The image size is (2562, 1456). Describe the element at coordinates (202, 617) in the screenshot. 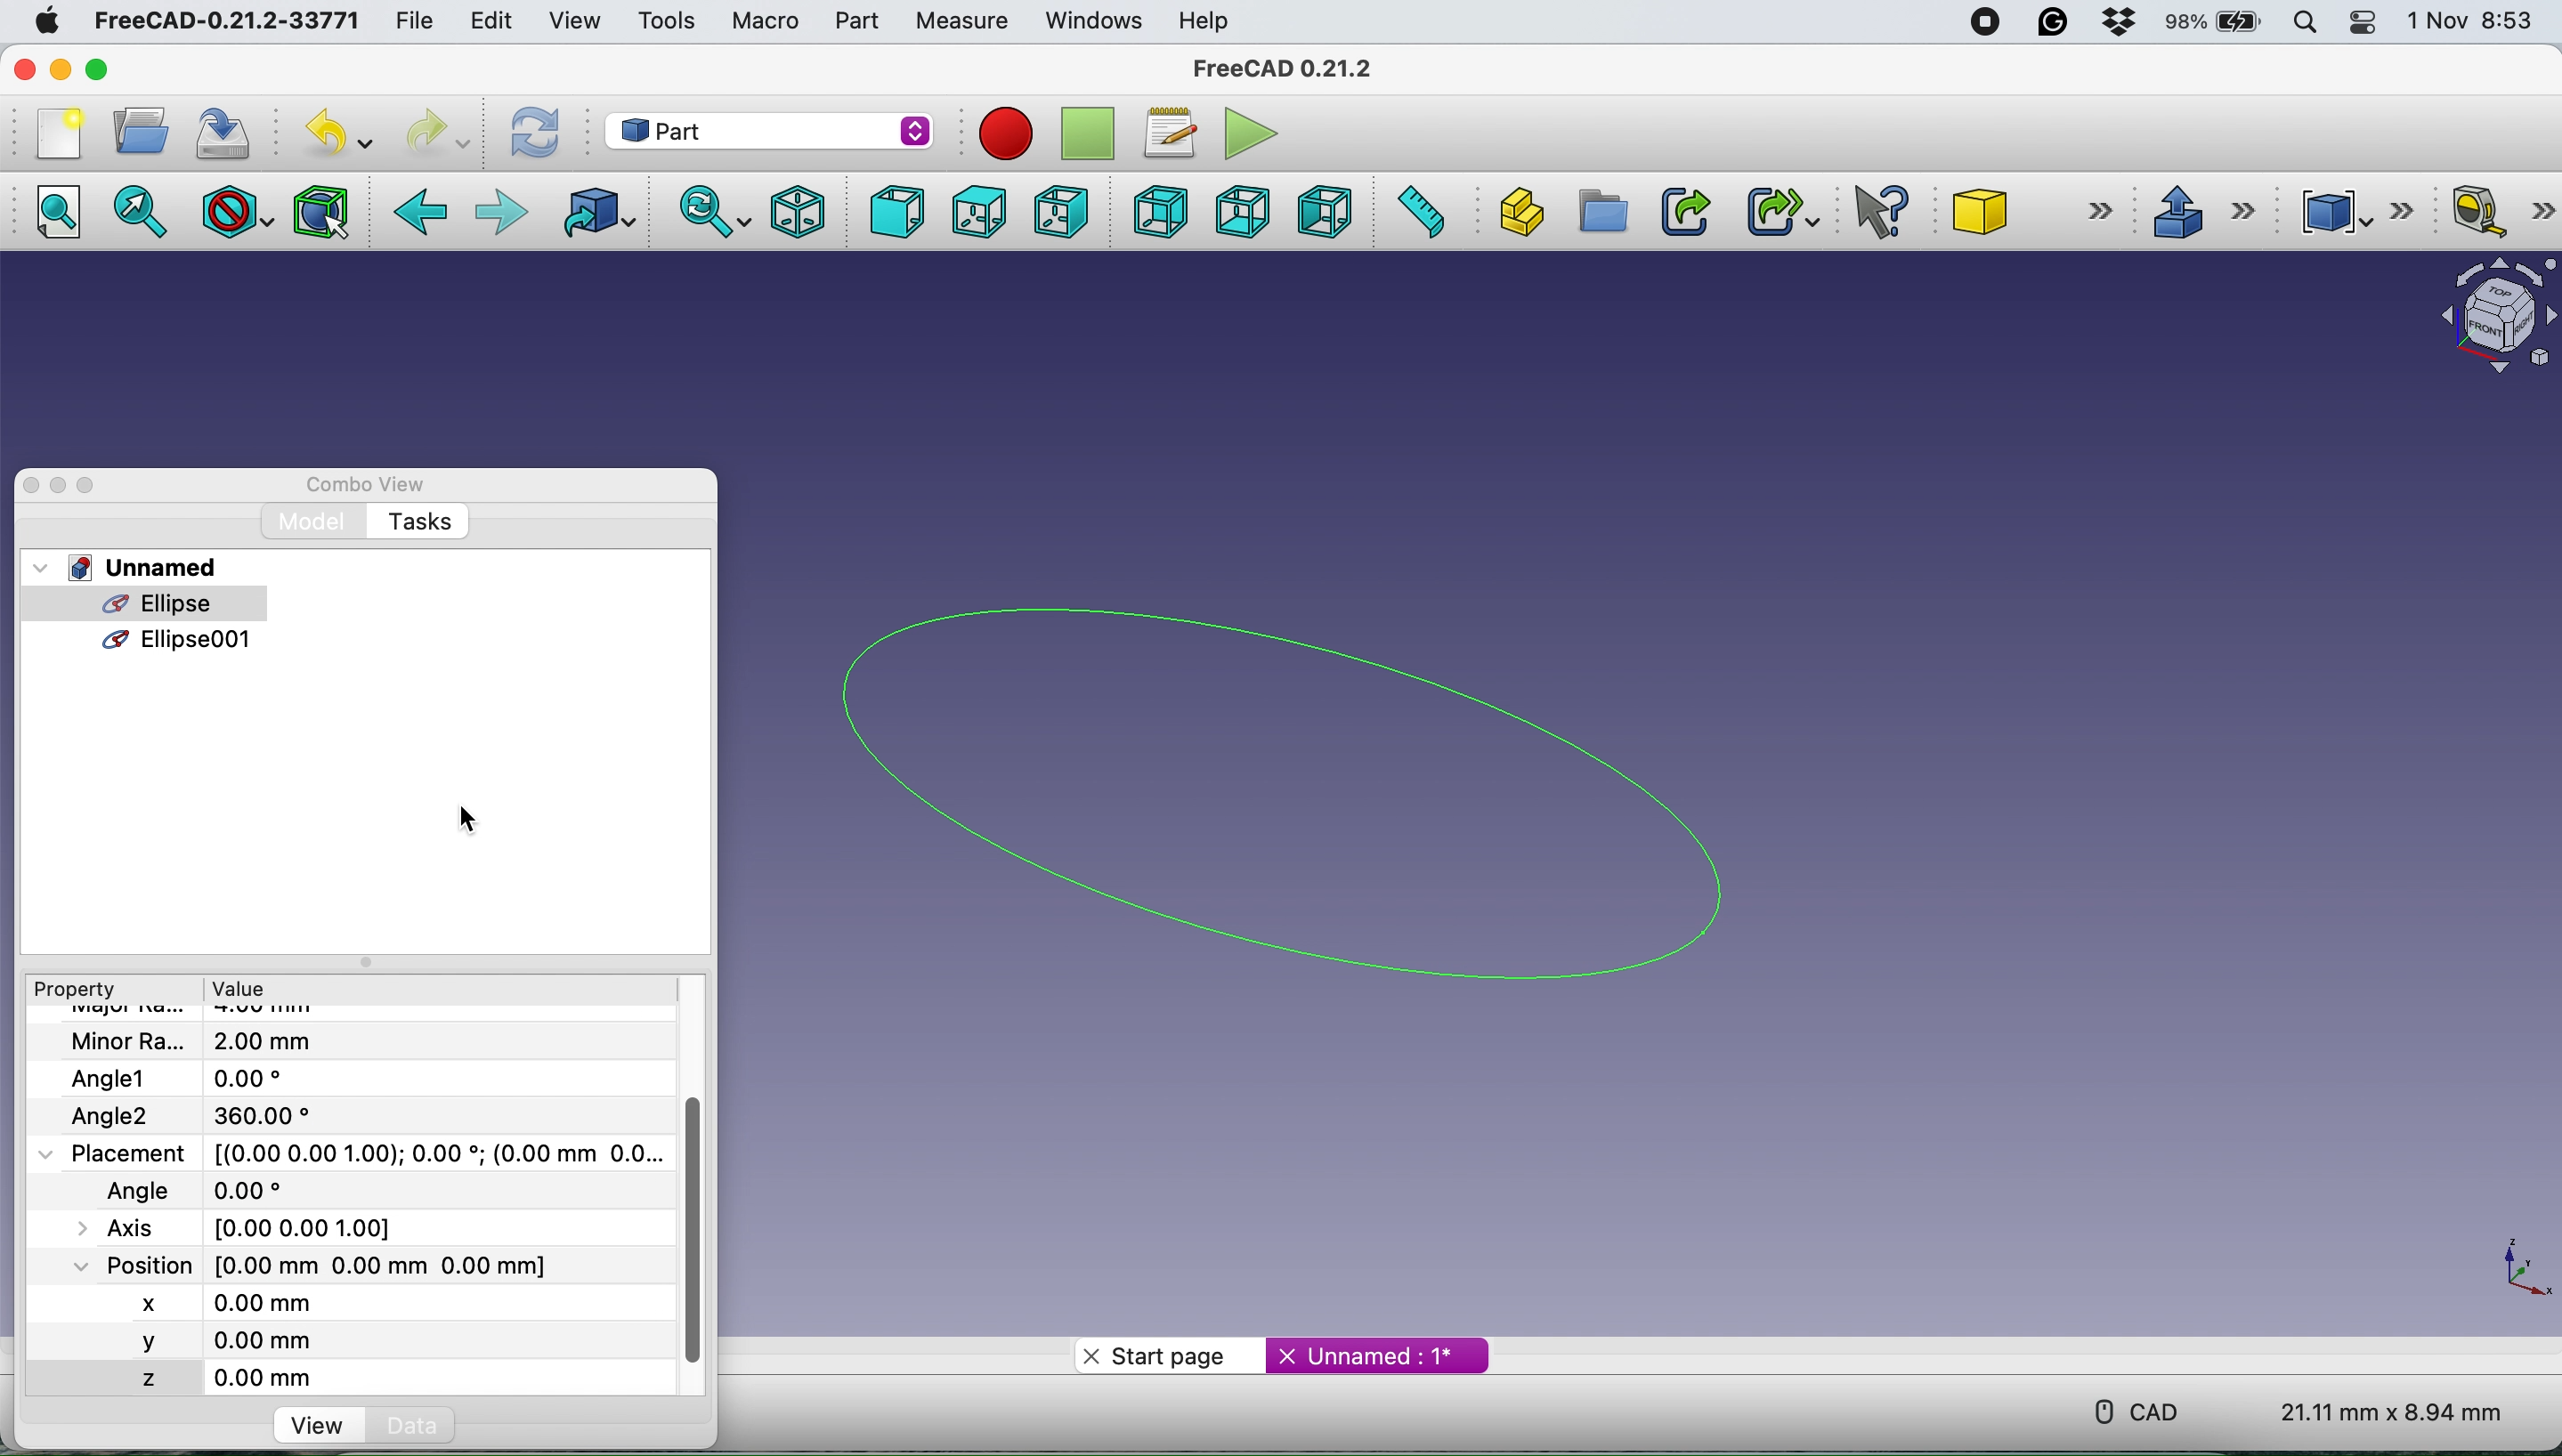

I see `cursor` at that location.